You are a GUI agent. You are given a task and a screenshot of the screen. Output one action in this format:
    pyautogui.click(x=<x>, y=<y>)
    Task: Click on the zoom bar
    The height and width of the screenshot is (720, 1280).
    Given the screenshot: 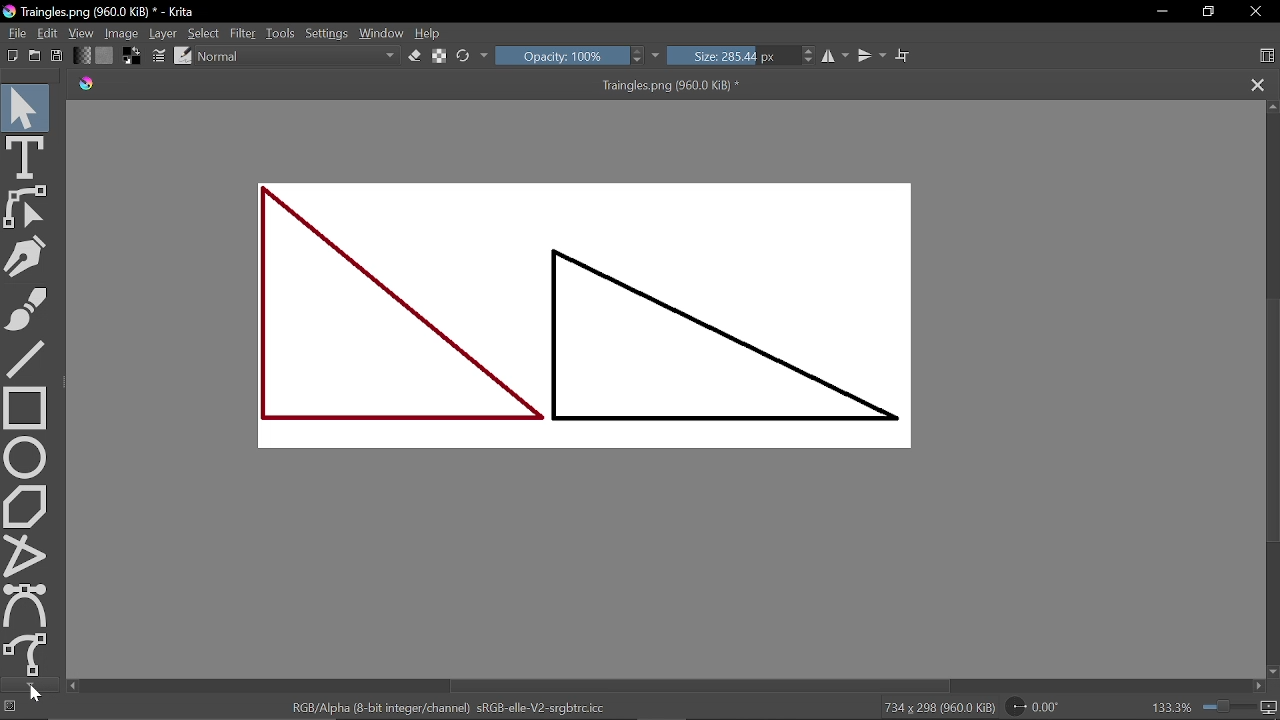 What is the action you would take?
    pyautogui.click(x=1227, y=707)
    